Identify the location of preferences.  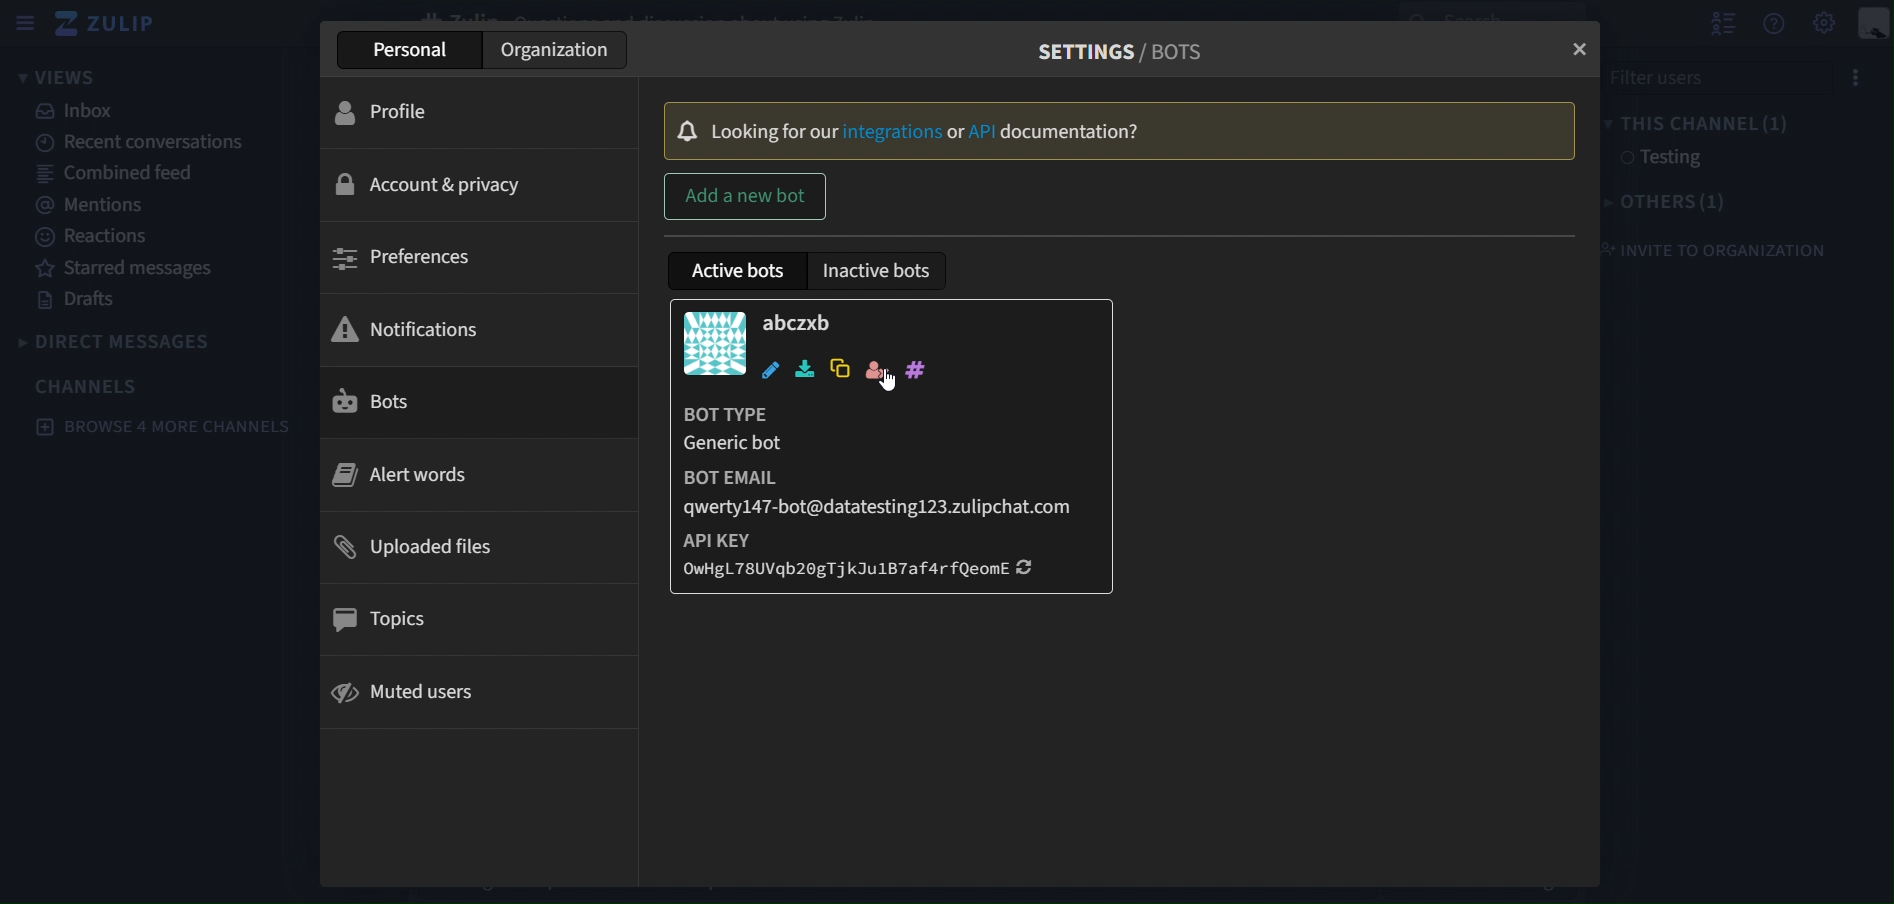
(412, 261).